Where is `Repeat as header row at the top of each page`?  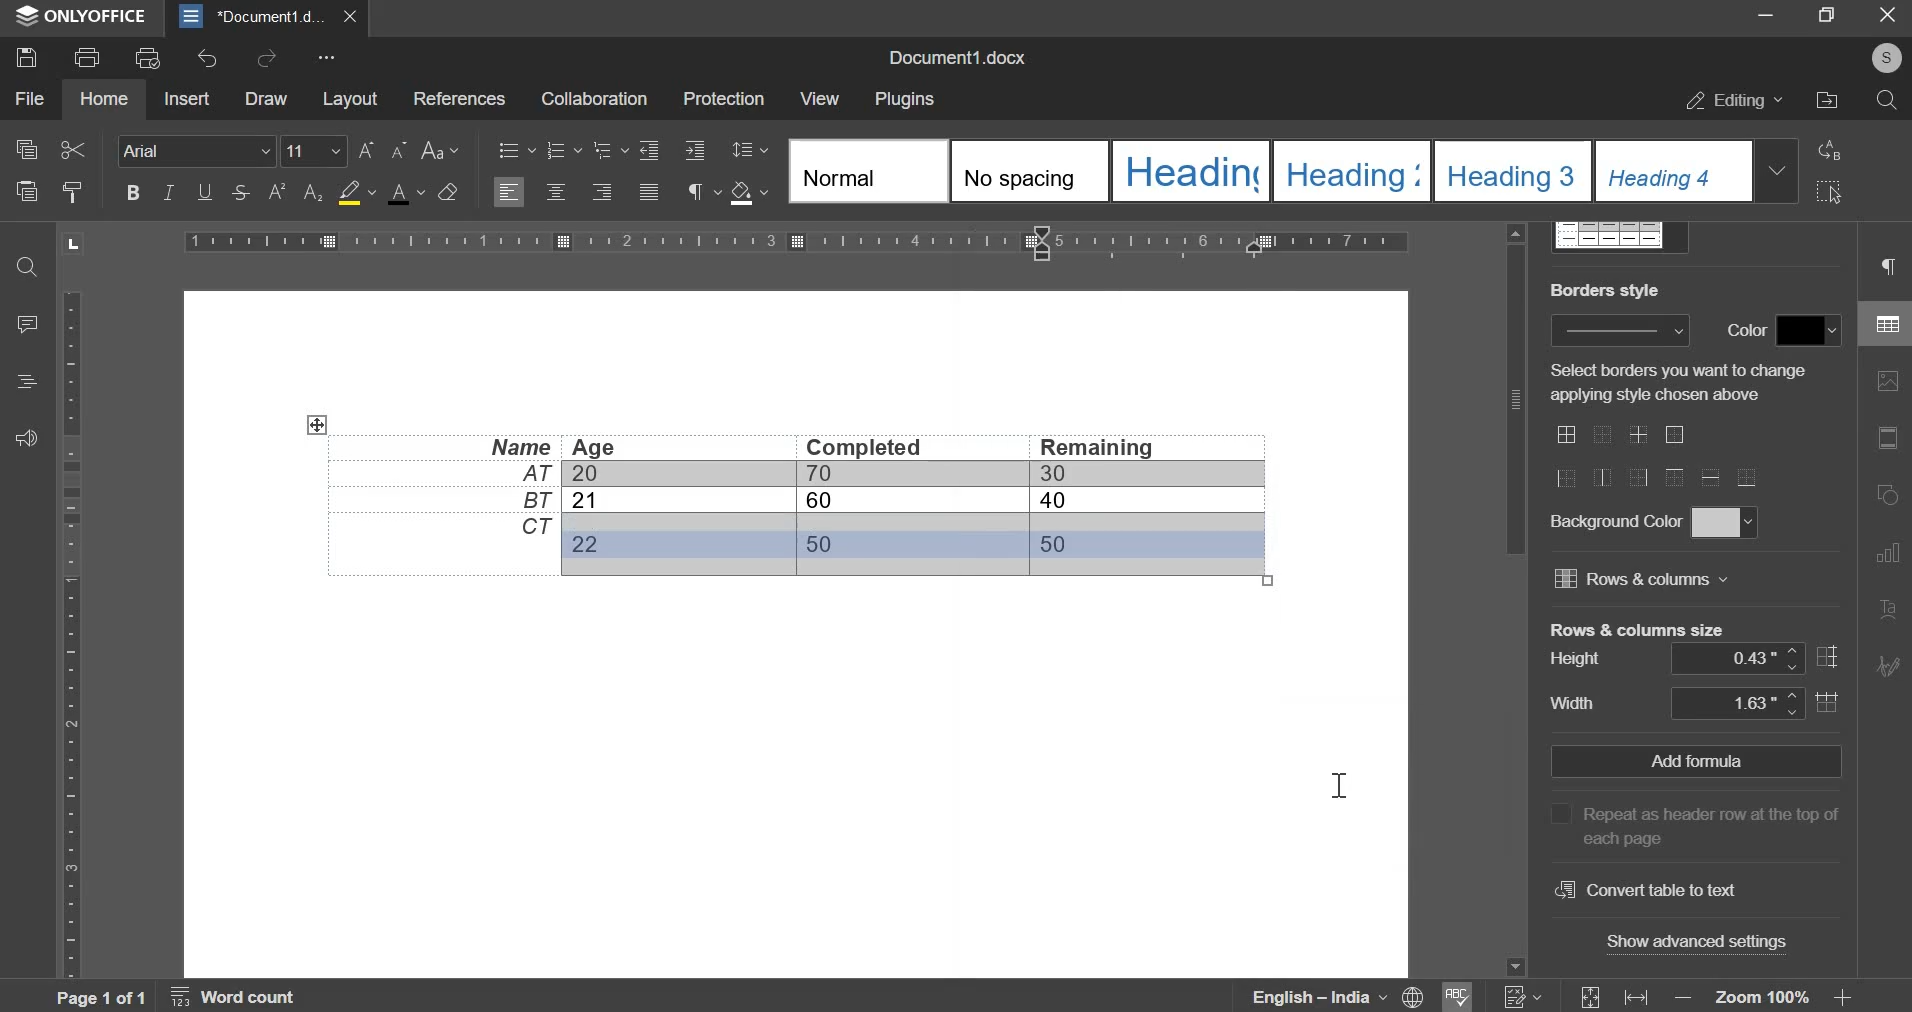
Repeat as header row at the top of each page is located at coordinates (1712, 828).